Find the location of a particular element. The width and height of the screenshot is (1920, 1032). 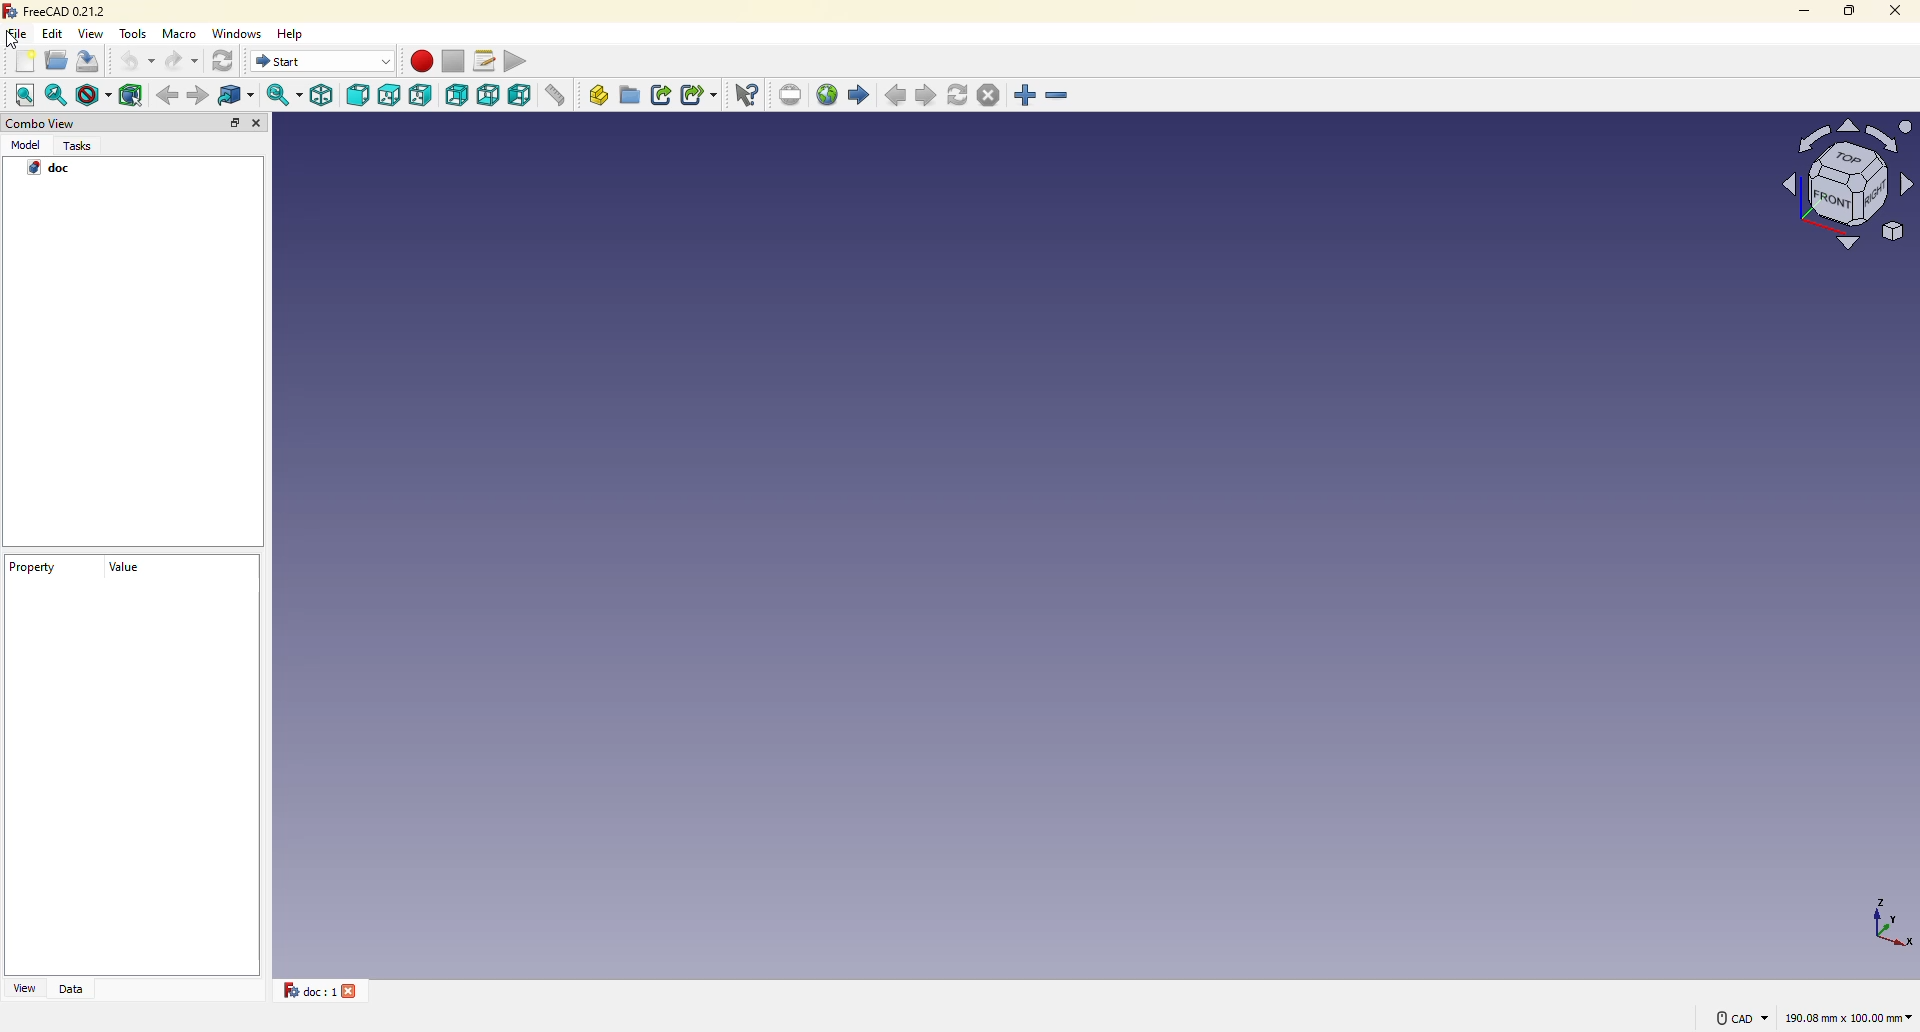

front is located at coordinates (359, 97).